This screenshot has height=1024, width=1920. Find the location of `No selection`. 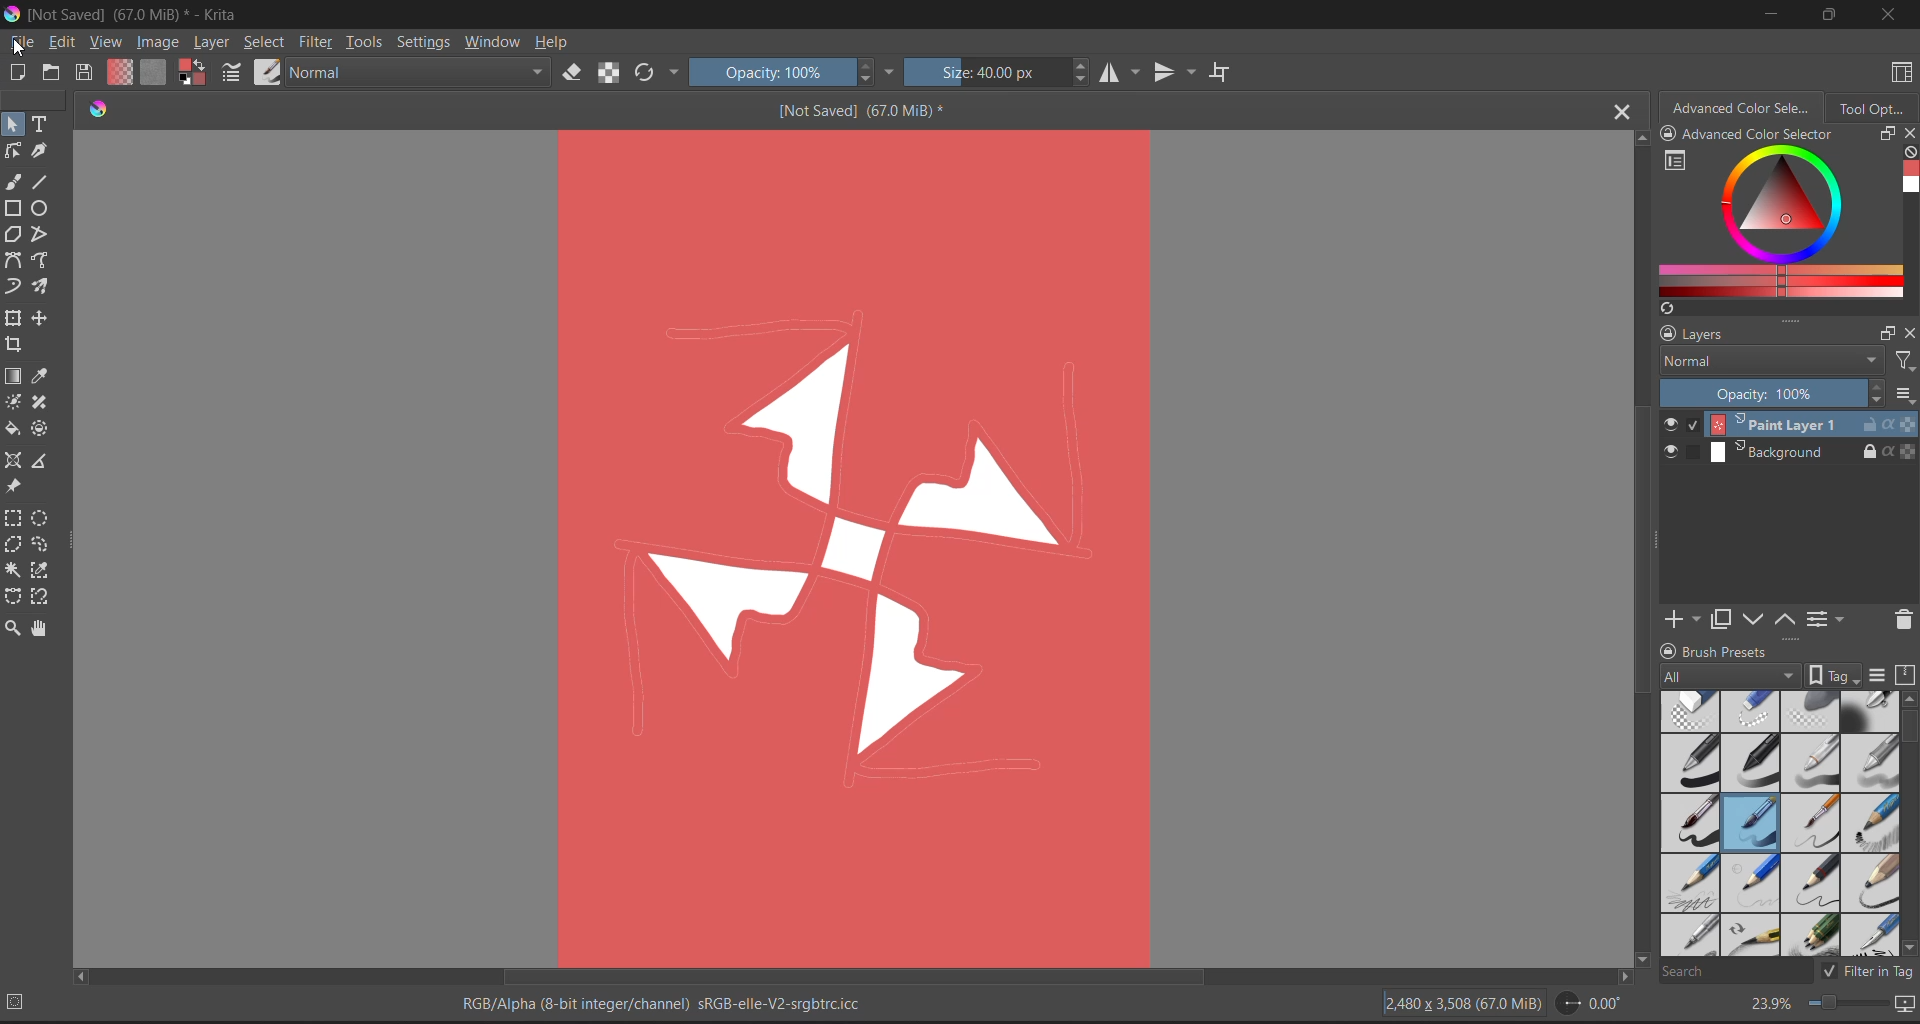

No selection is located at coordinates (22, 1002).